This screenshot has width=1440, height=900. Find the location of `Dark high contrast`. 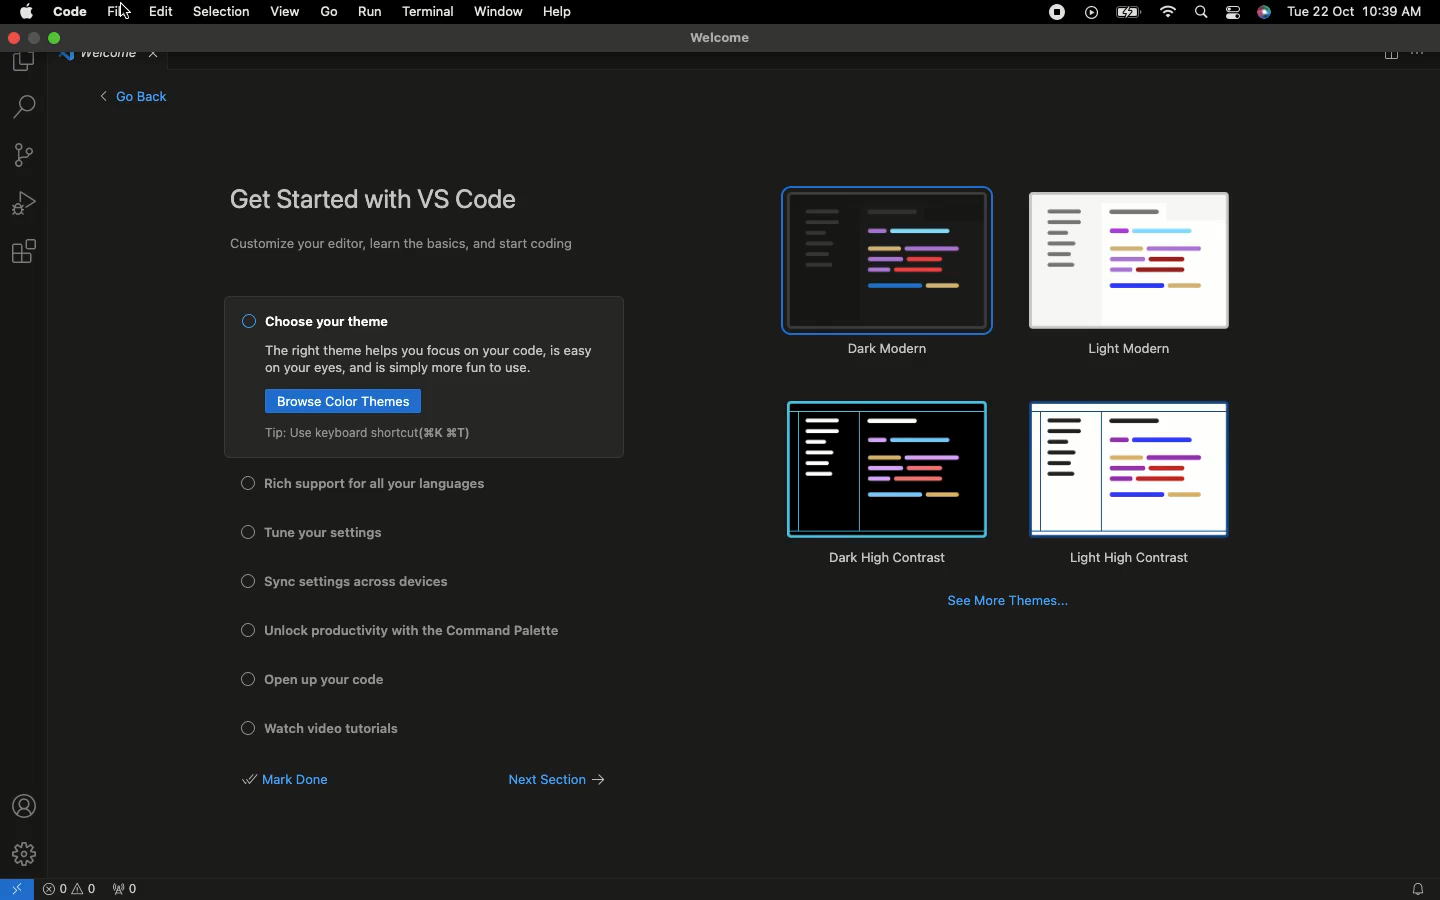

Dark high contrast is located at coordinates (888, 485).